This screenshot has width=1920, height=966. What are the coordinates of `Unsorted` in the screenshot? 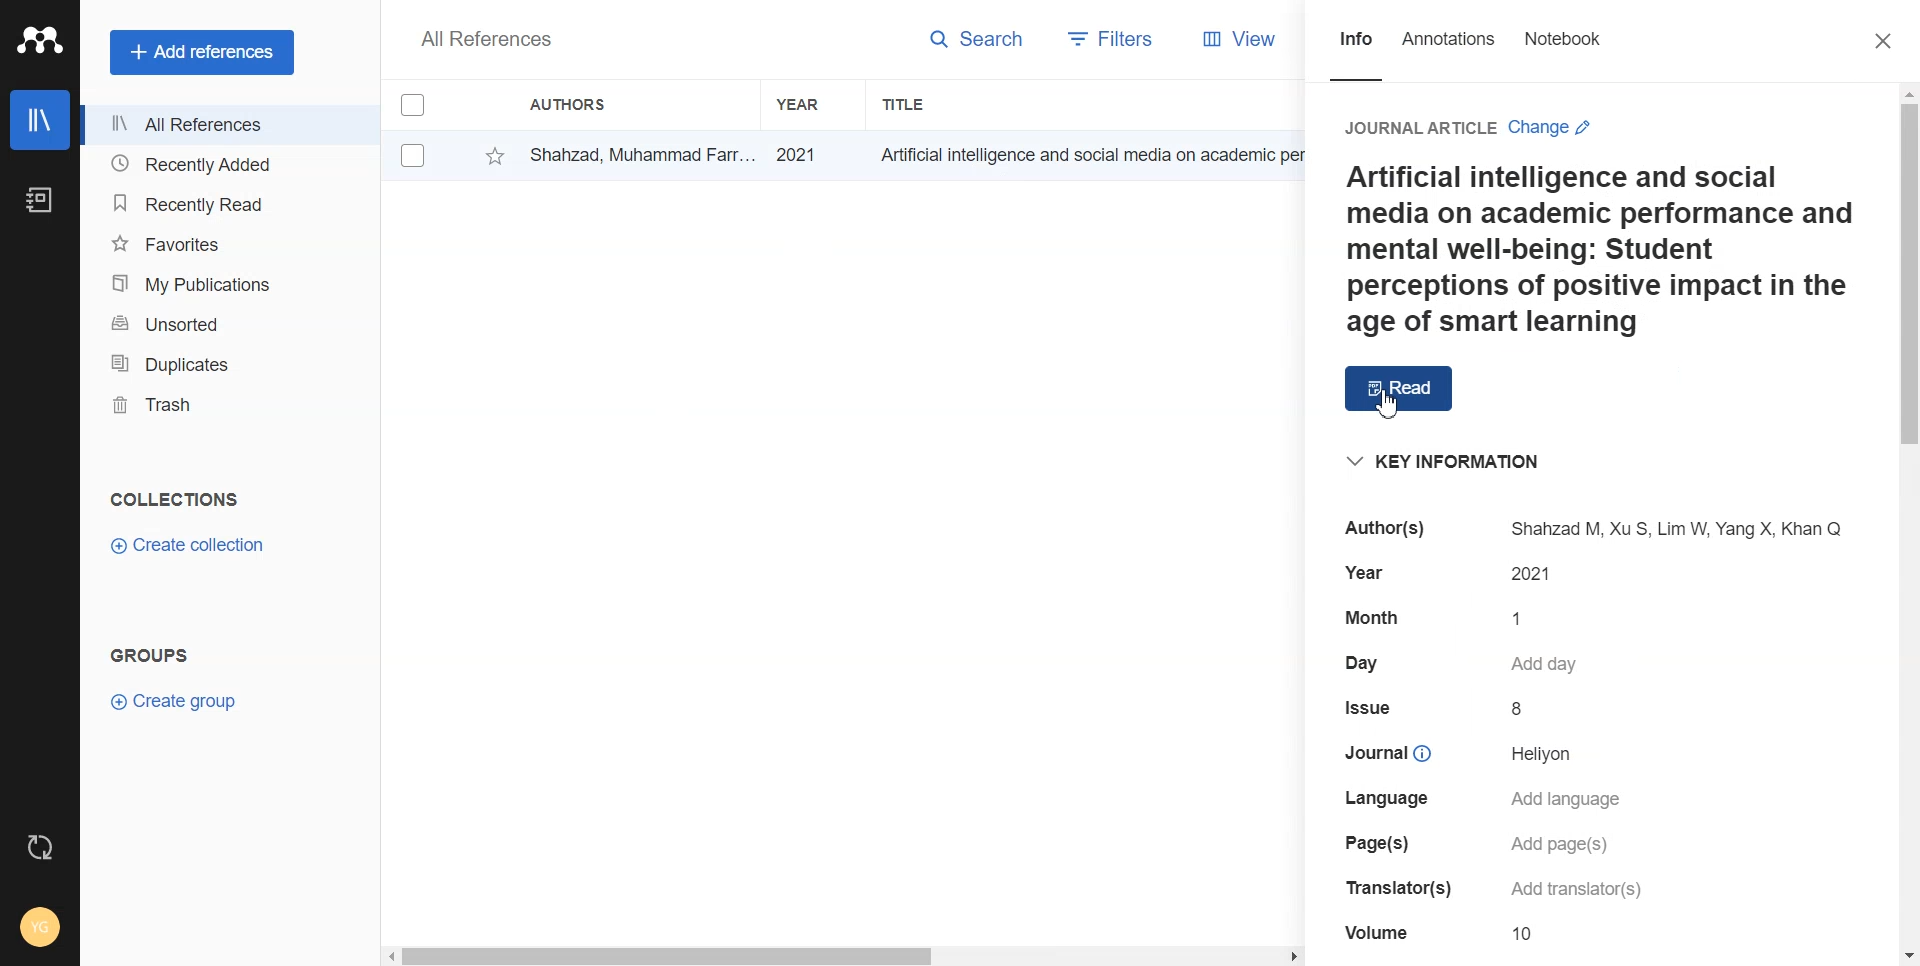 It's located at (224, 325).